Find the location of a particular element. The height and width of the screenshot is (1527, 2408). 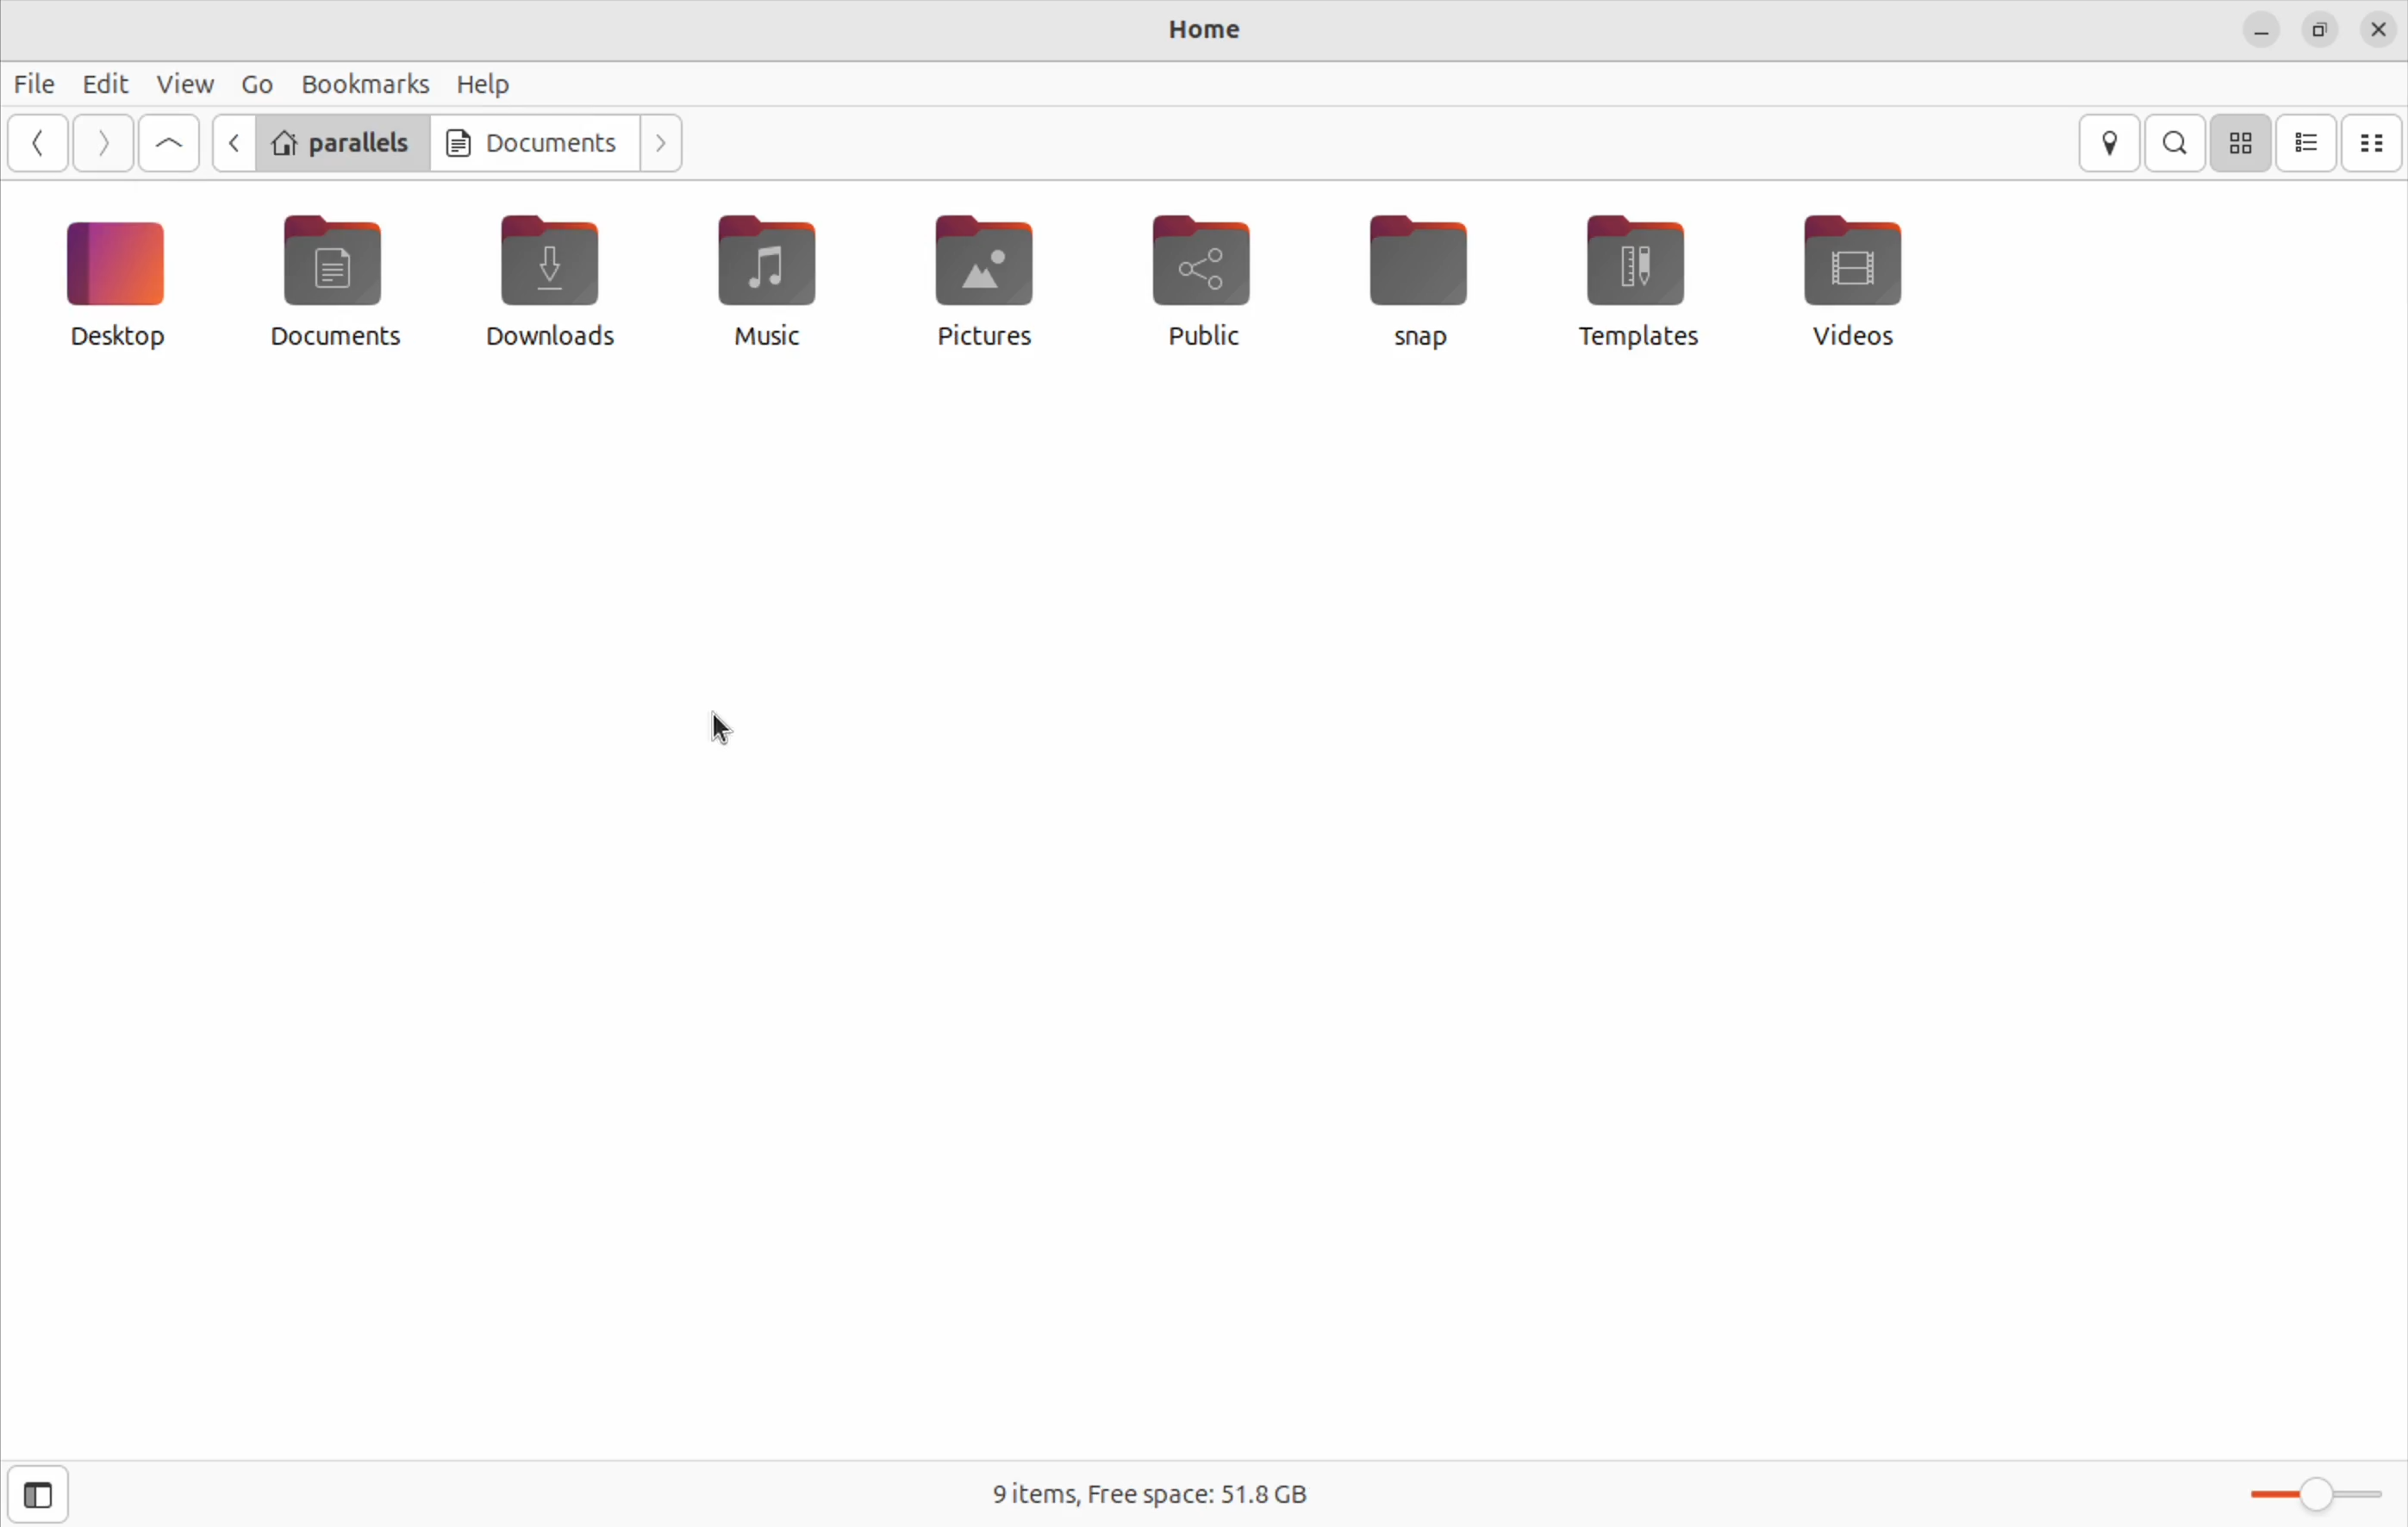

back is located at coordinates (38, 145).